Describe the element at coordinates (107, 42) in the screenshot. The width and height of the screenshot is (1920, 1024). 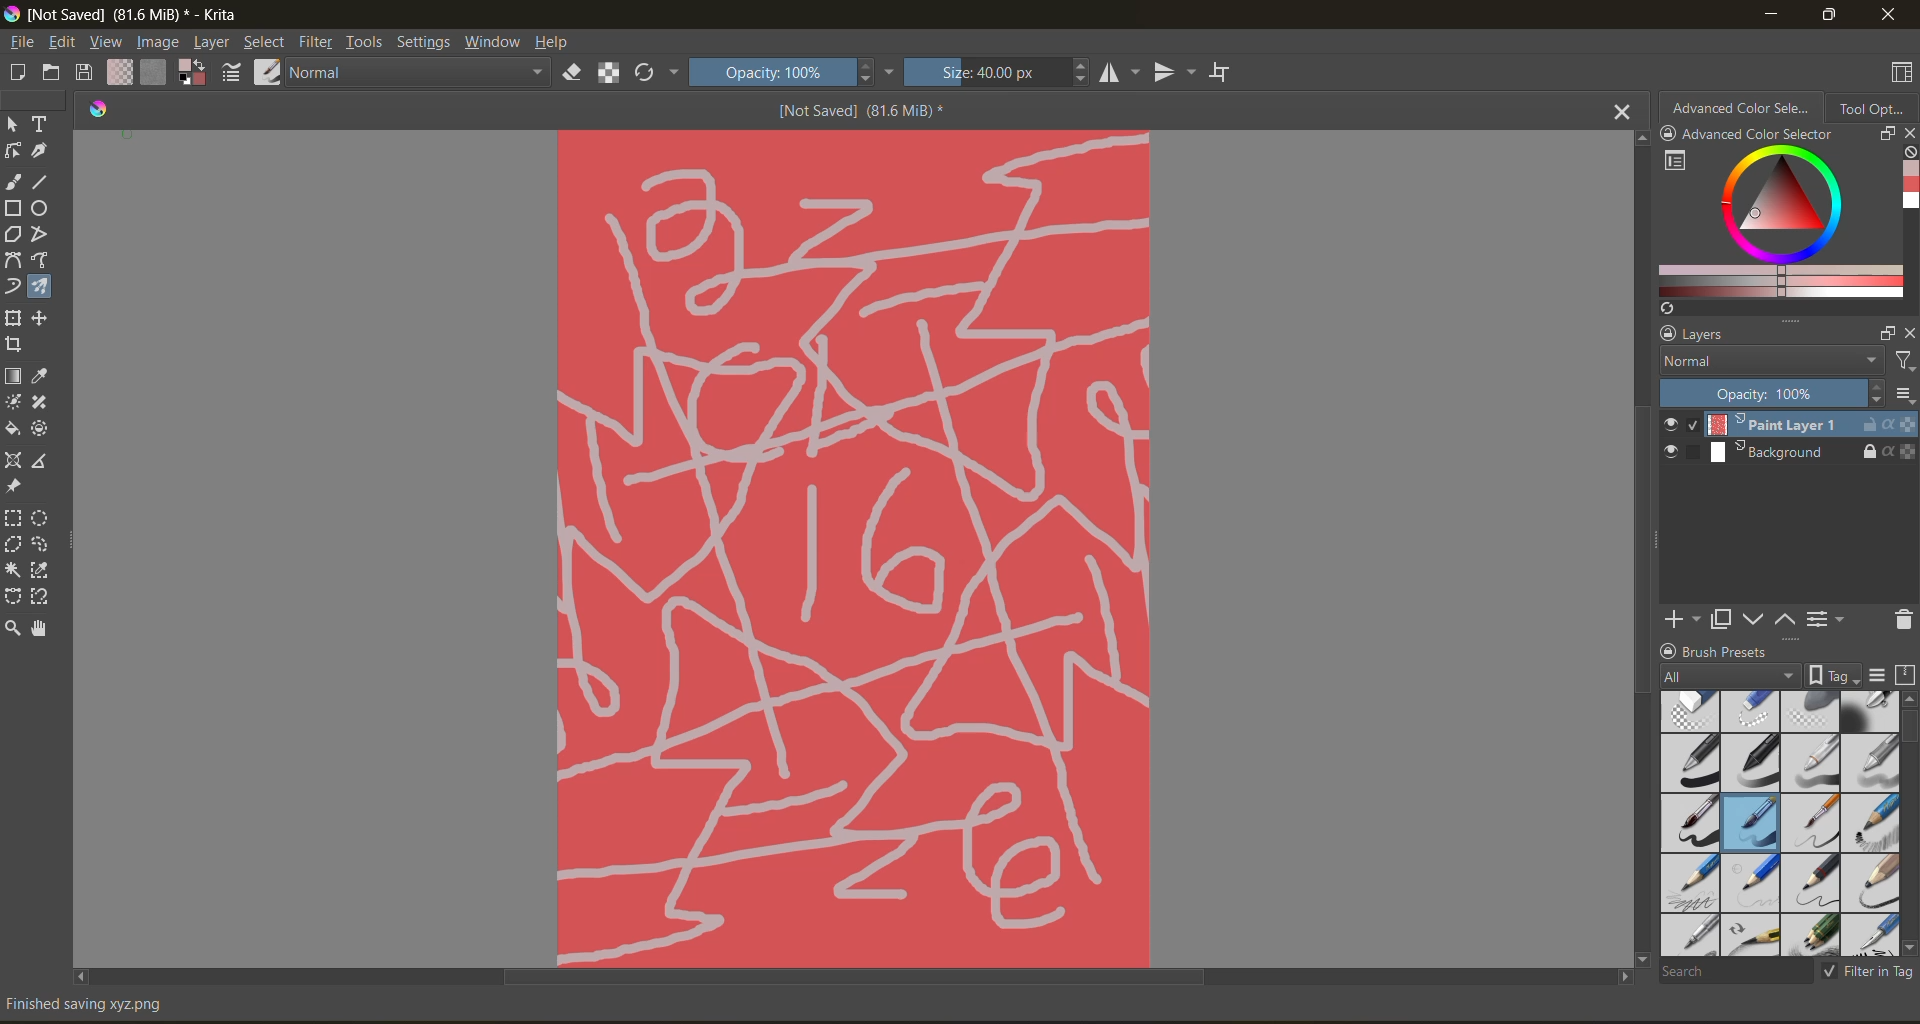
I see `view` at that location.